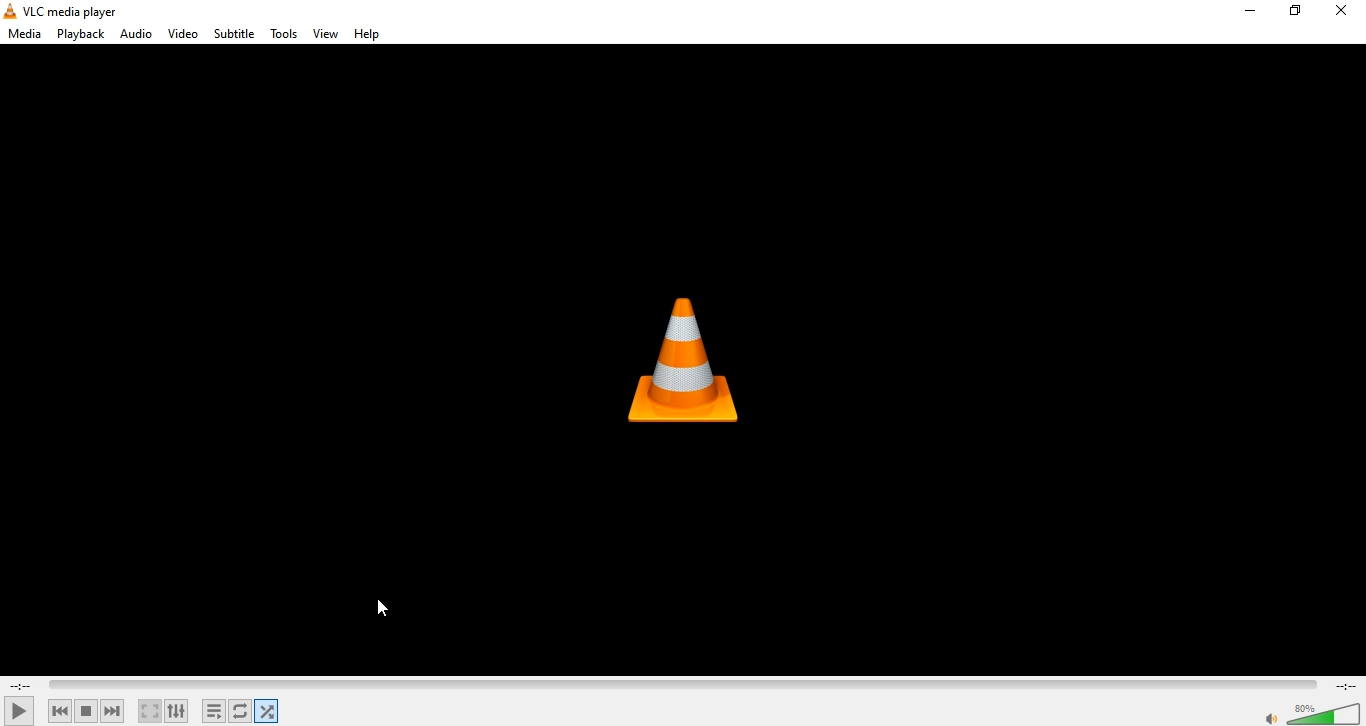  What do you see at coordinates (328, 34) in the screenshot?
I see `view` at bounding box center [328, 34].